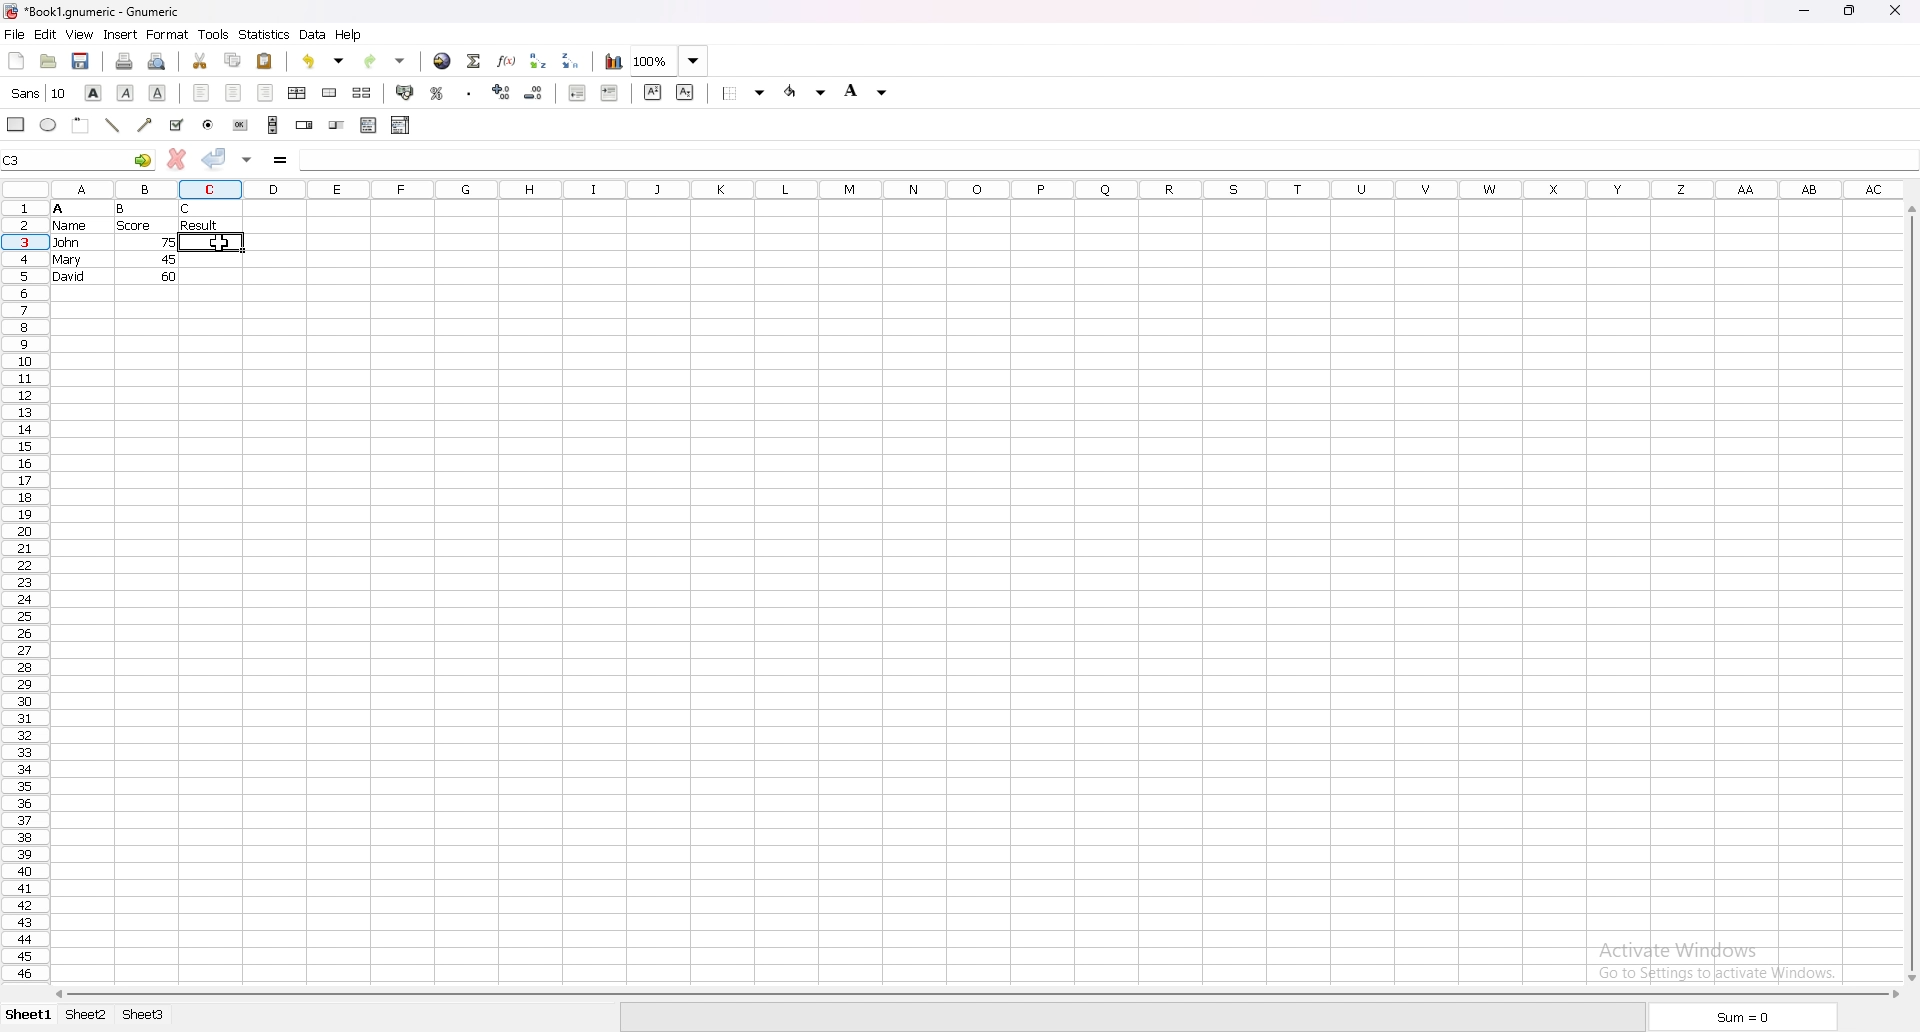  What do you see at coordinates (125, 62) in the screenshot?
I see `print` at bounding box center [125, 62].